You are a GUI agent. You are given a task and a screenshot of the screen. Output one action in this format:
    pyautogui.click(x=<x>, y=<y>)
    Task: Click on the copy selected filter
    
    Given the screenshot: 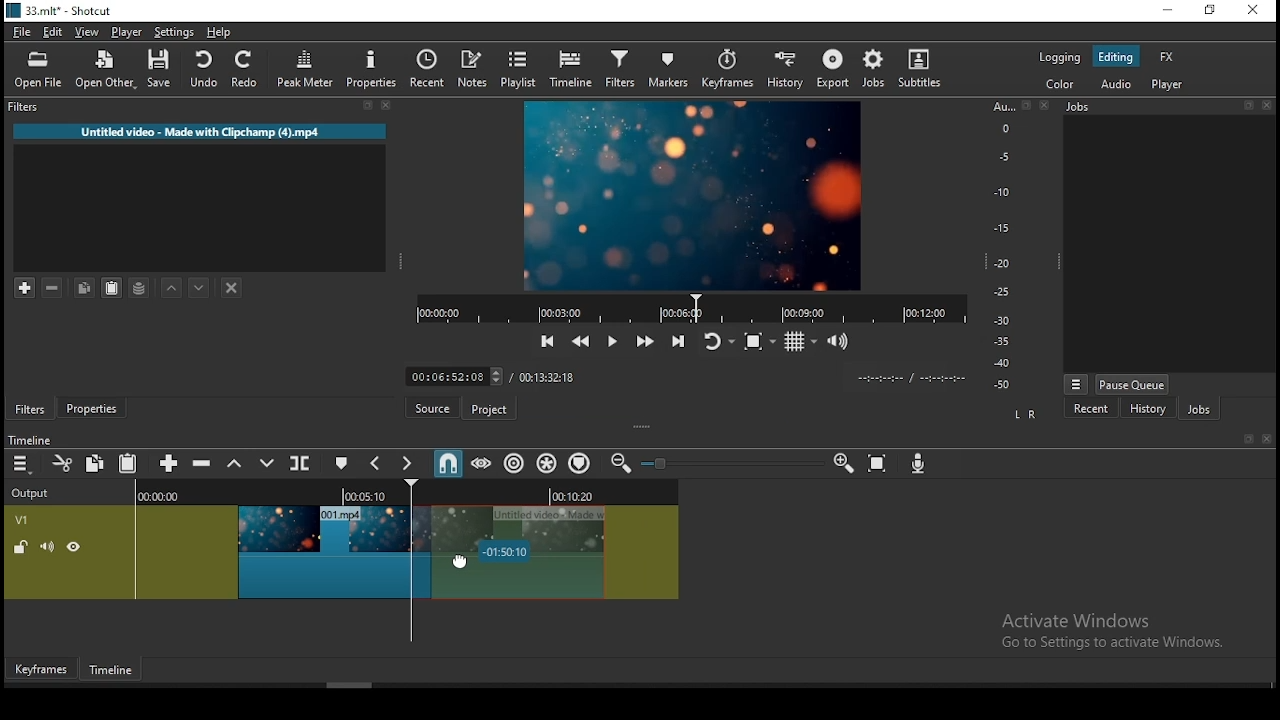 What is the action you would take?
    pyautogui.click(x=85, y=288)
    